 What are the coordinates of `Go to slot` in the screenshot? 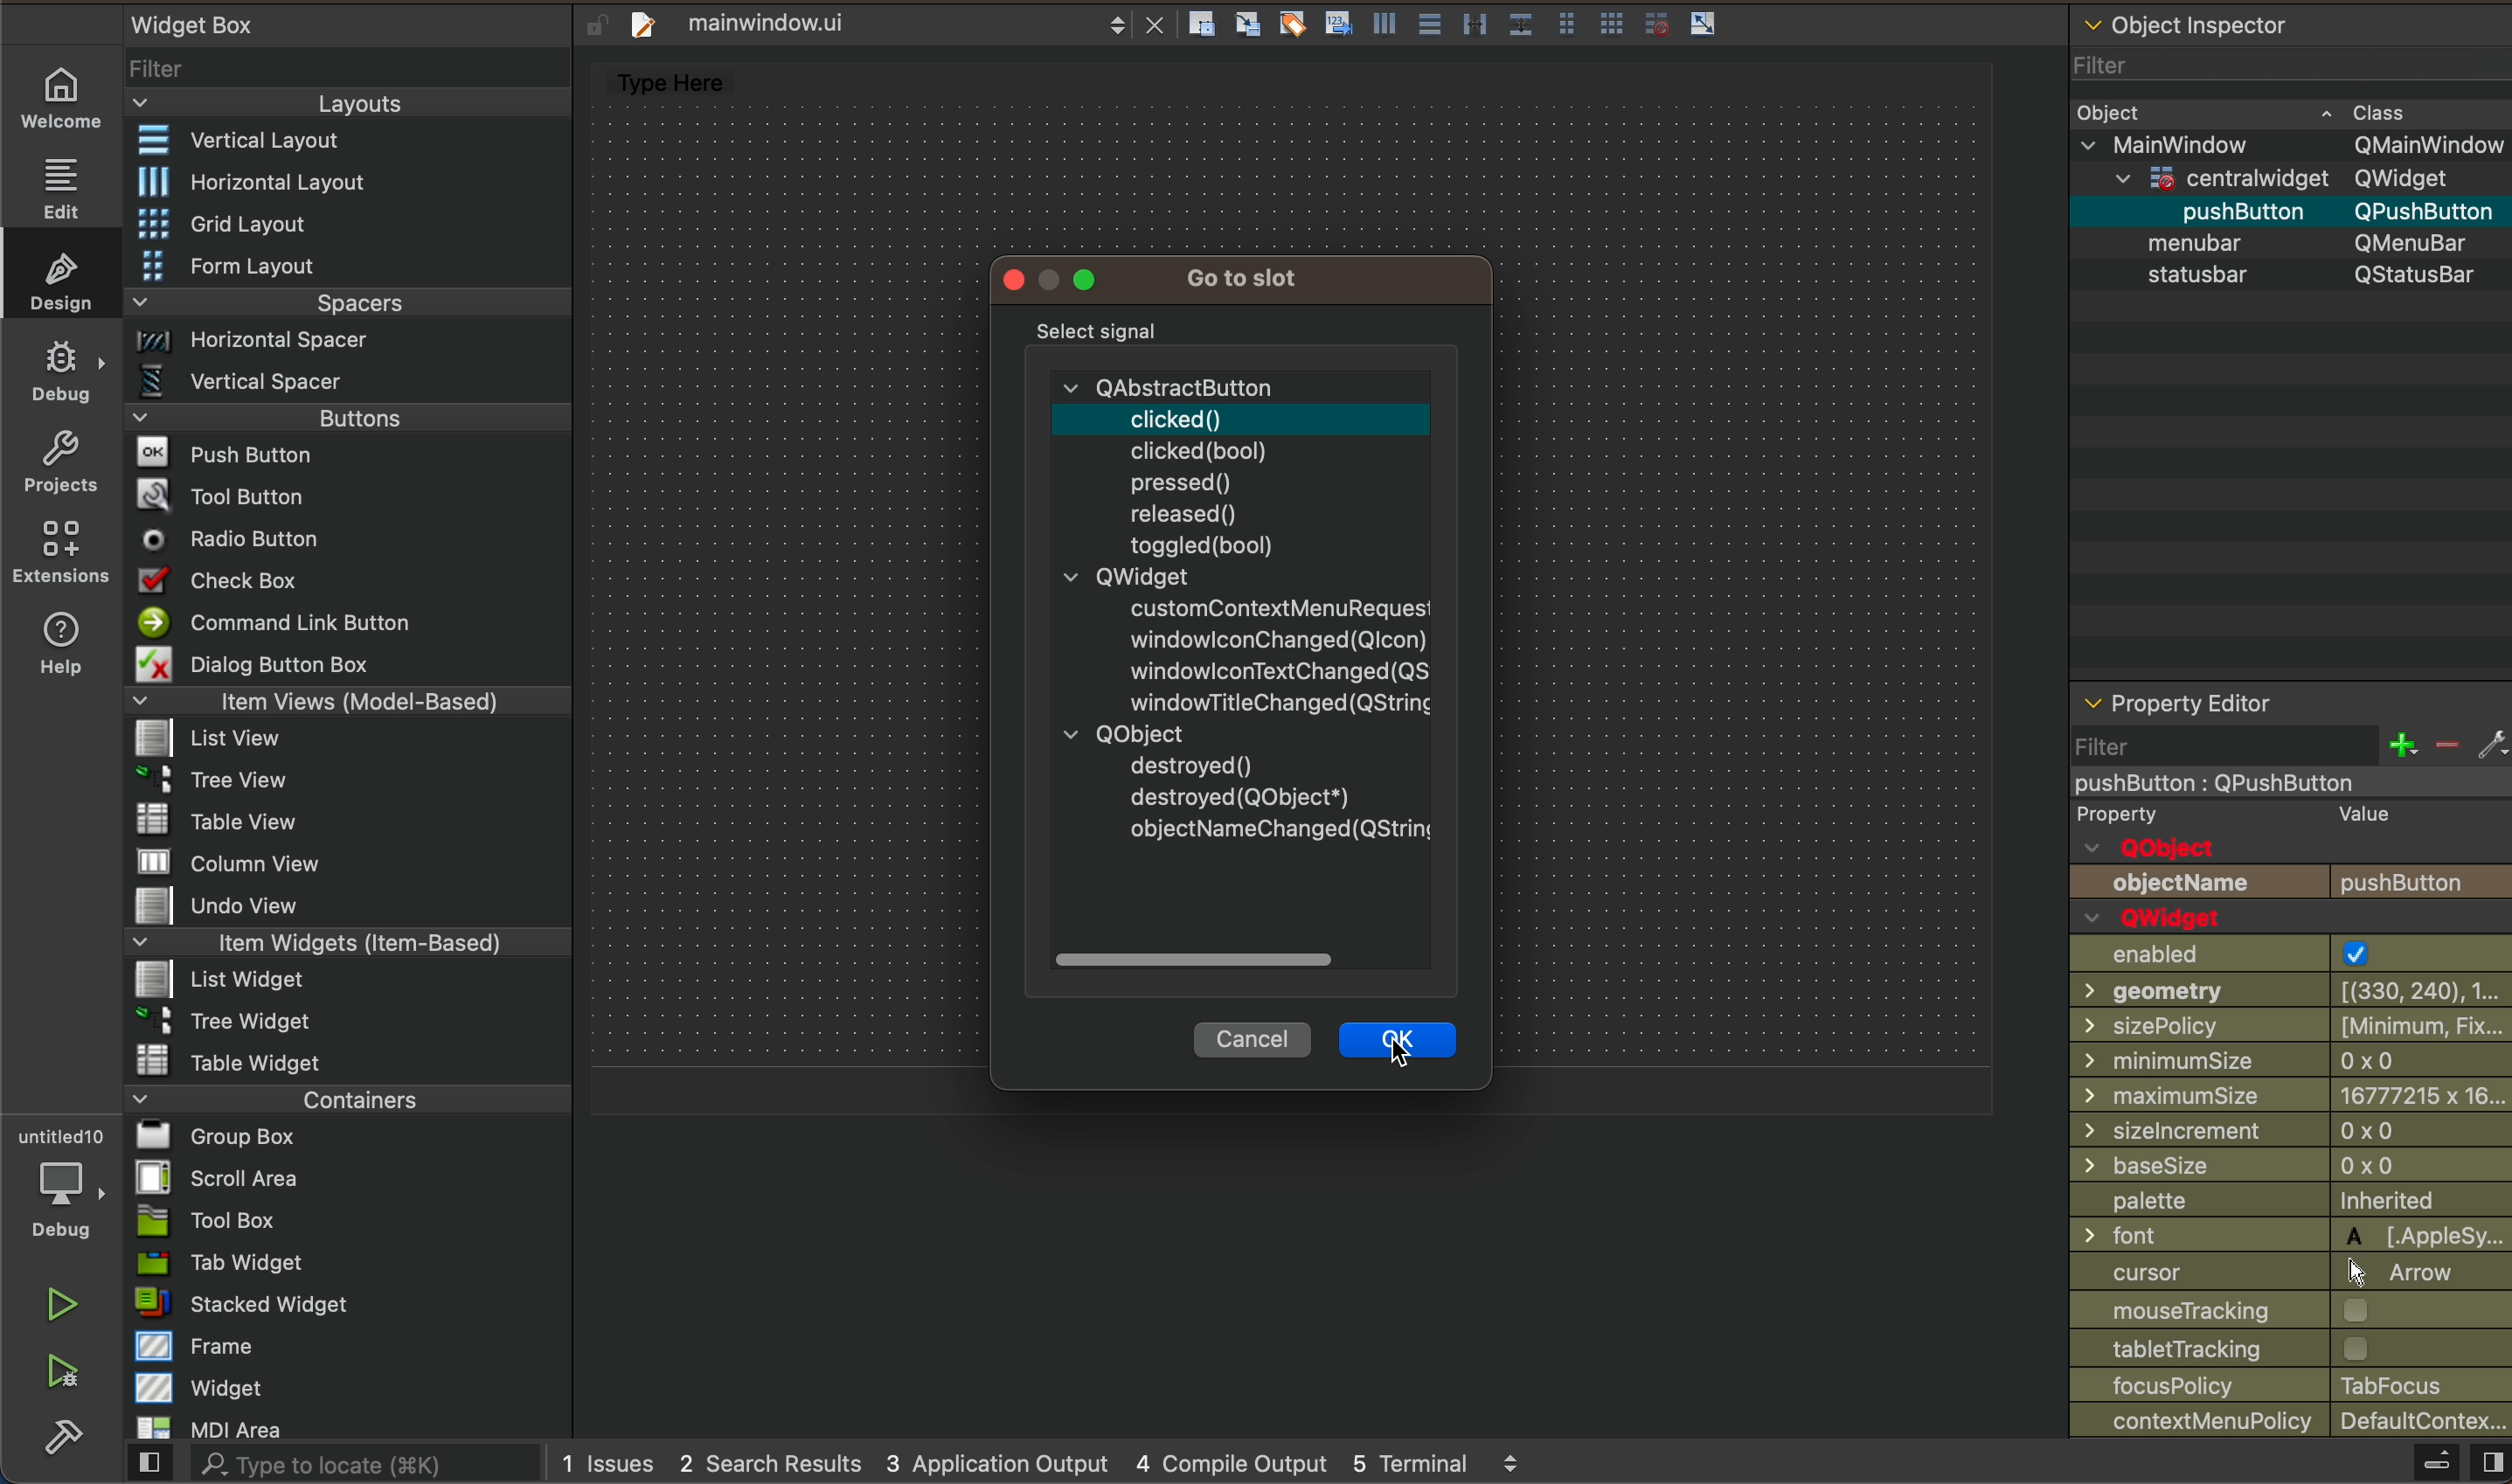 It's located at (1248, 274).